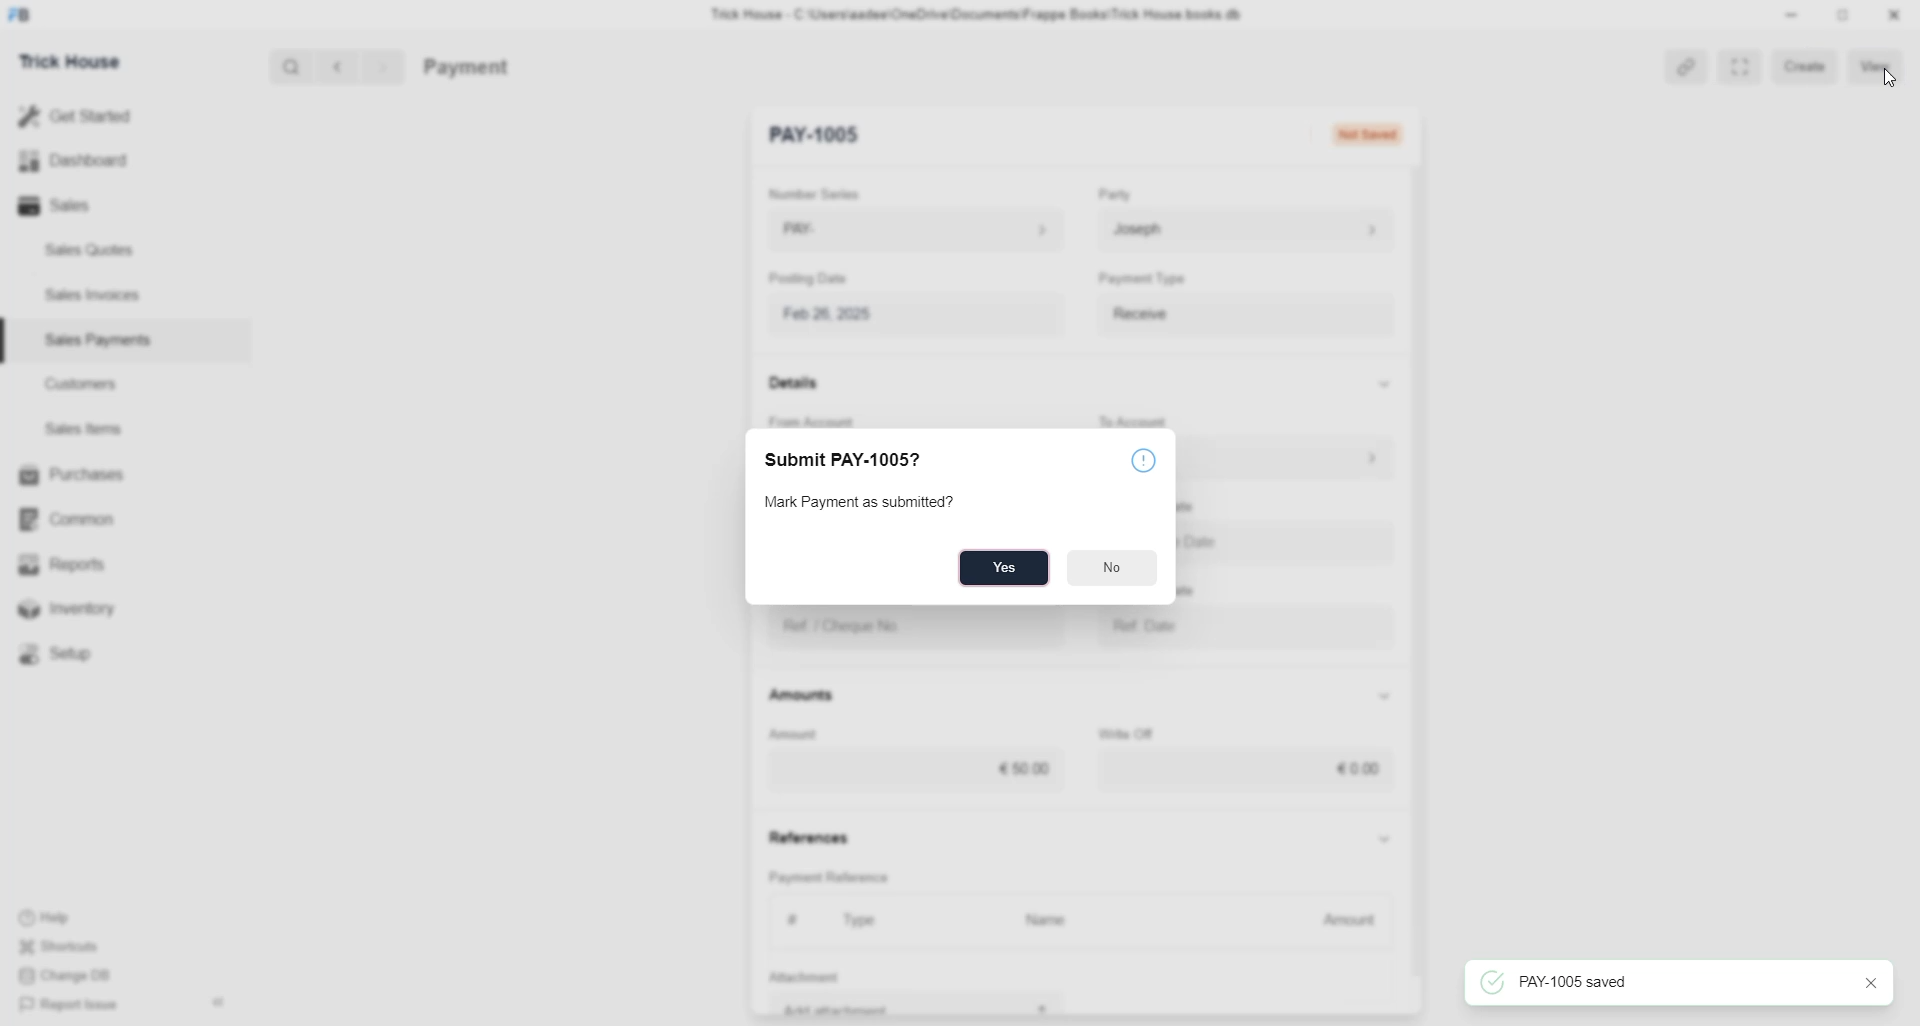  What do you see at coordinates (807, 834) in the screenshot?
I see `References` at bounding box center [807, 834].